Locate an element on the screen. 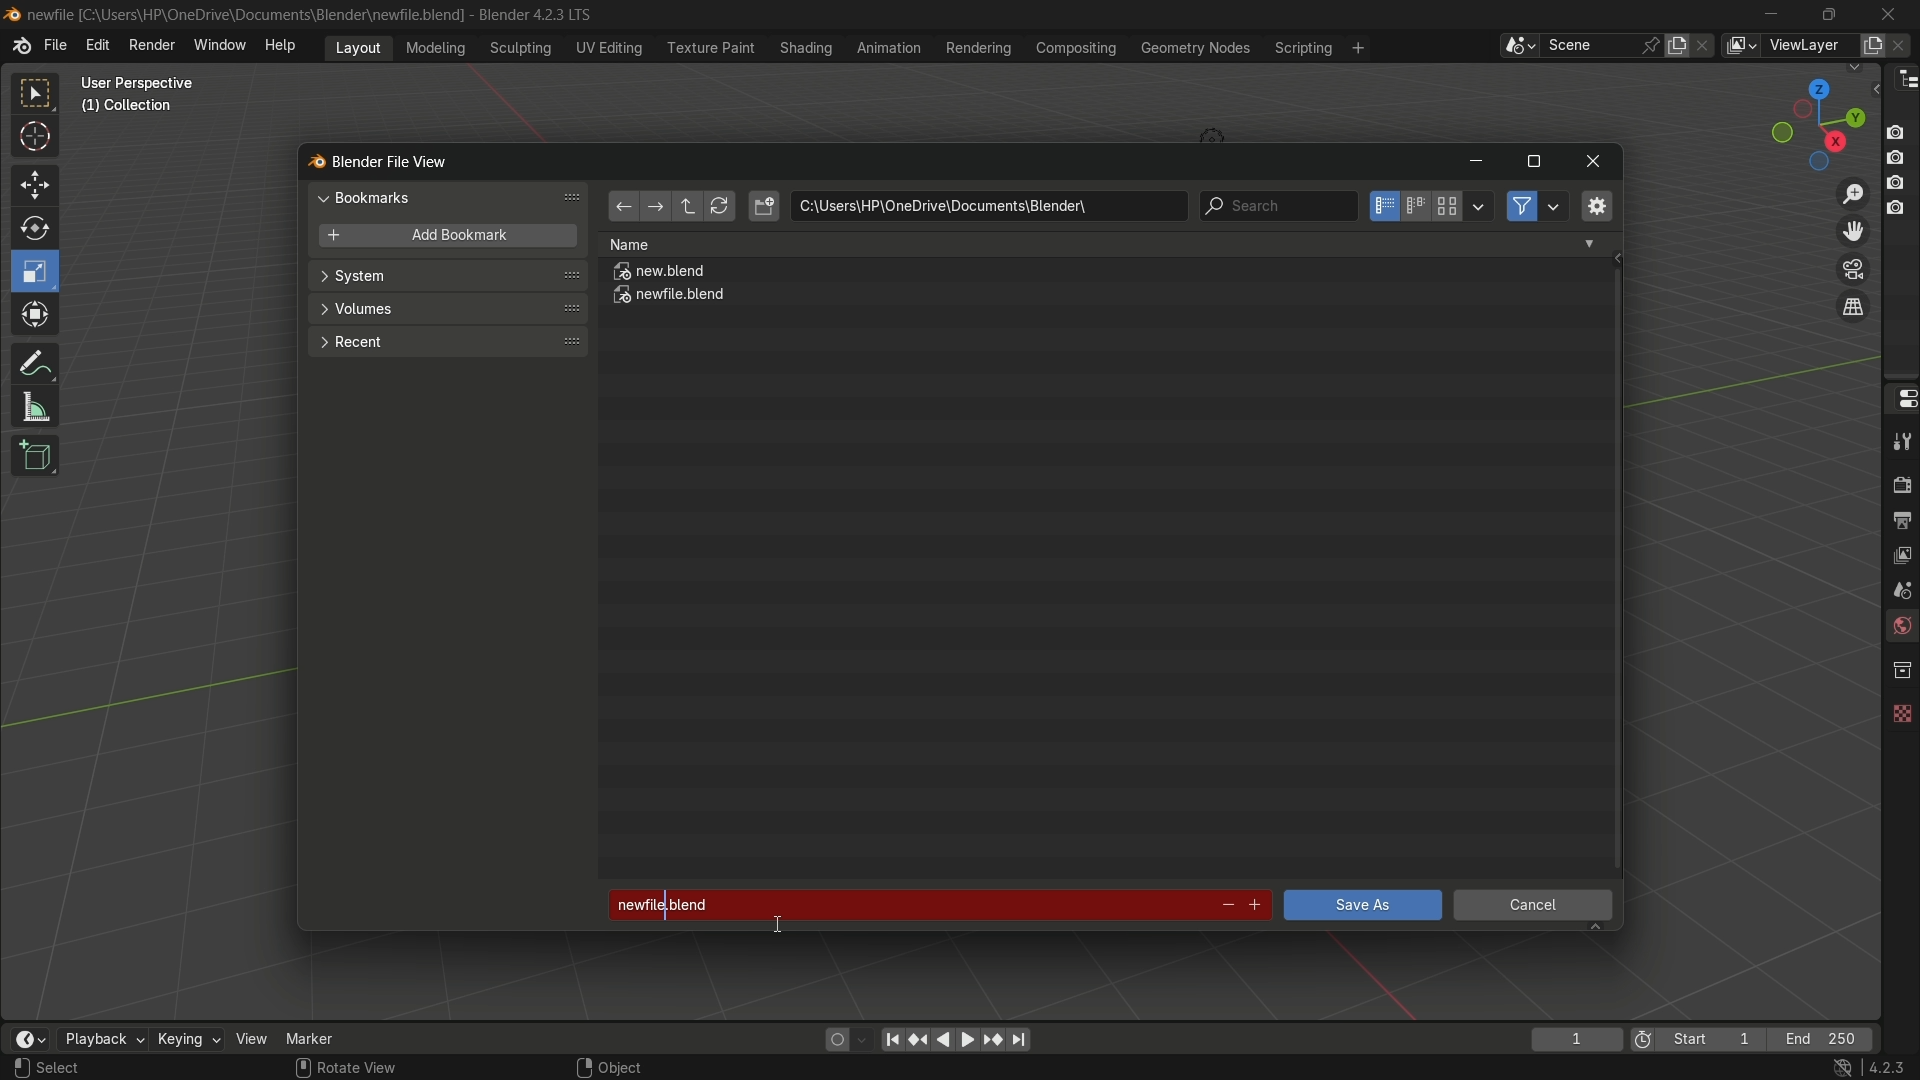 This screenshot has width=1920, height=1080. toggle camera view layer is located at coordinates (1853, 267).